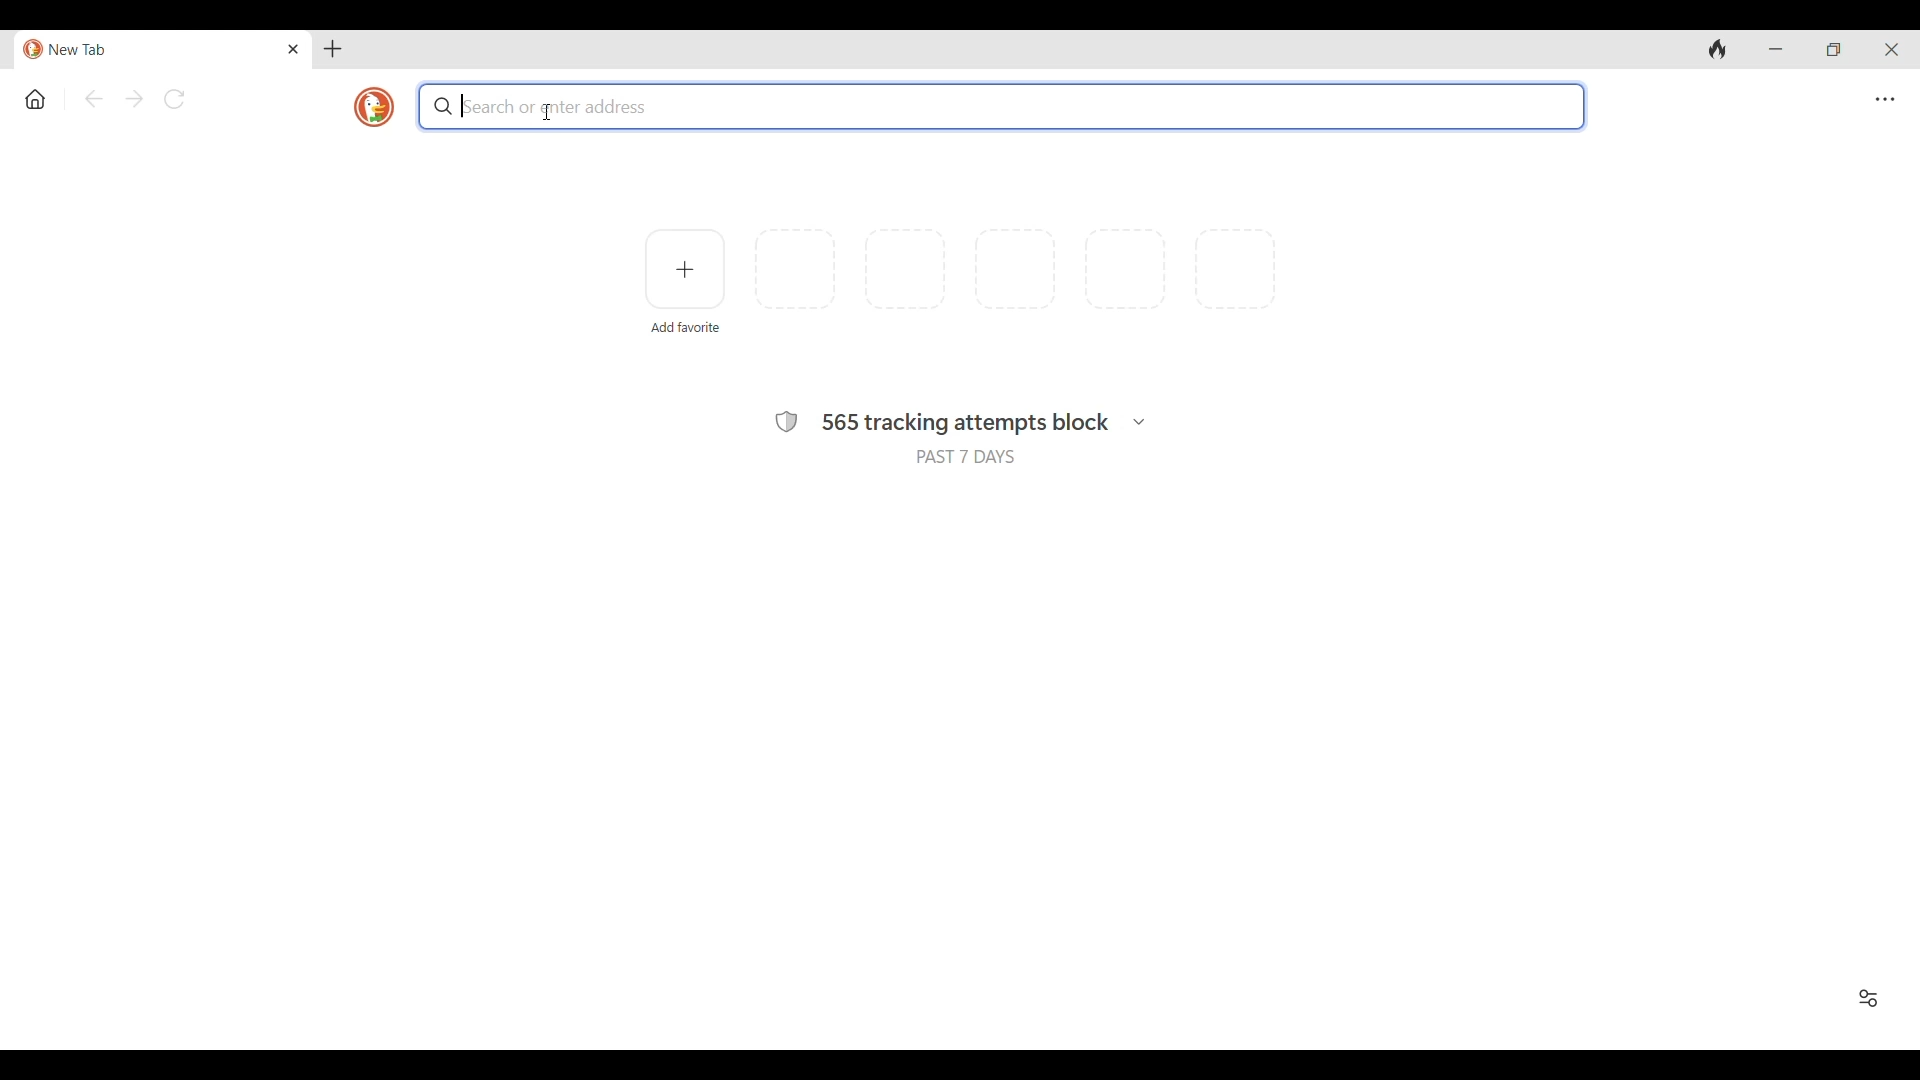  What do you see at coordinates (1774, 49) in the screenshot?
I see `Minimize` at bounding box center [1774, 49].